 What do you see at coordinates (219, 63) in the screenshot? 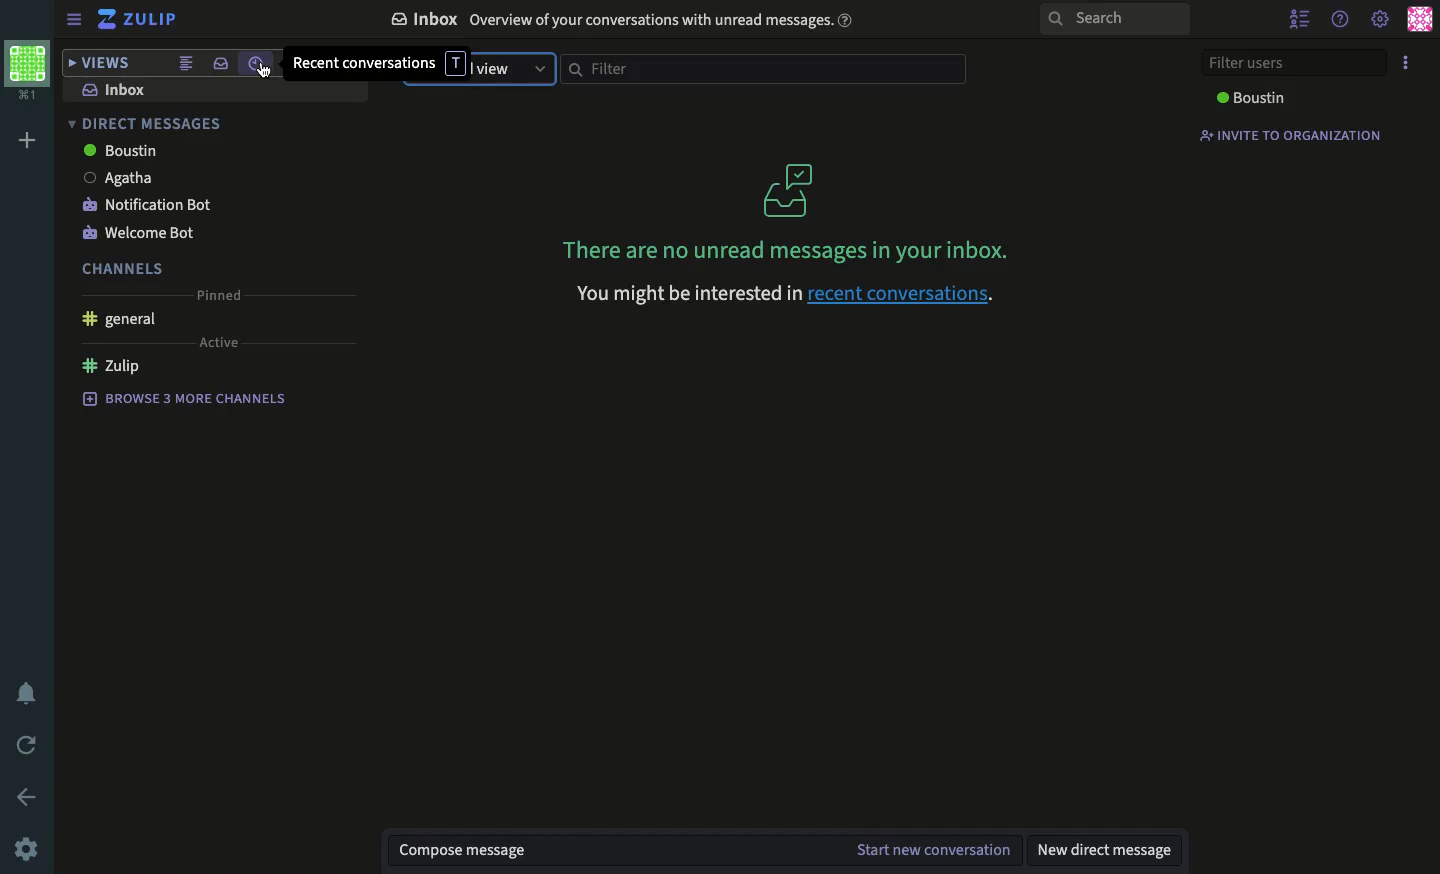
I see `inbox` at bounding box center [219, 63].